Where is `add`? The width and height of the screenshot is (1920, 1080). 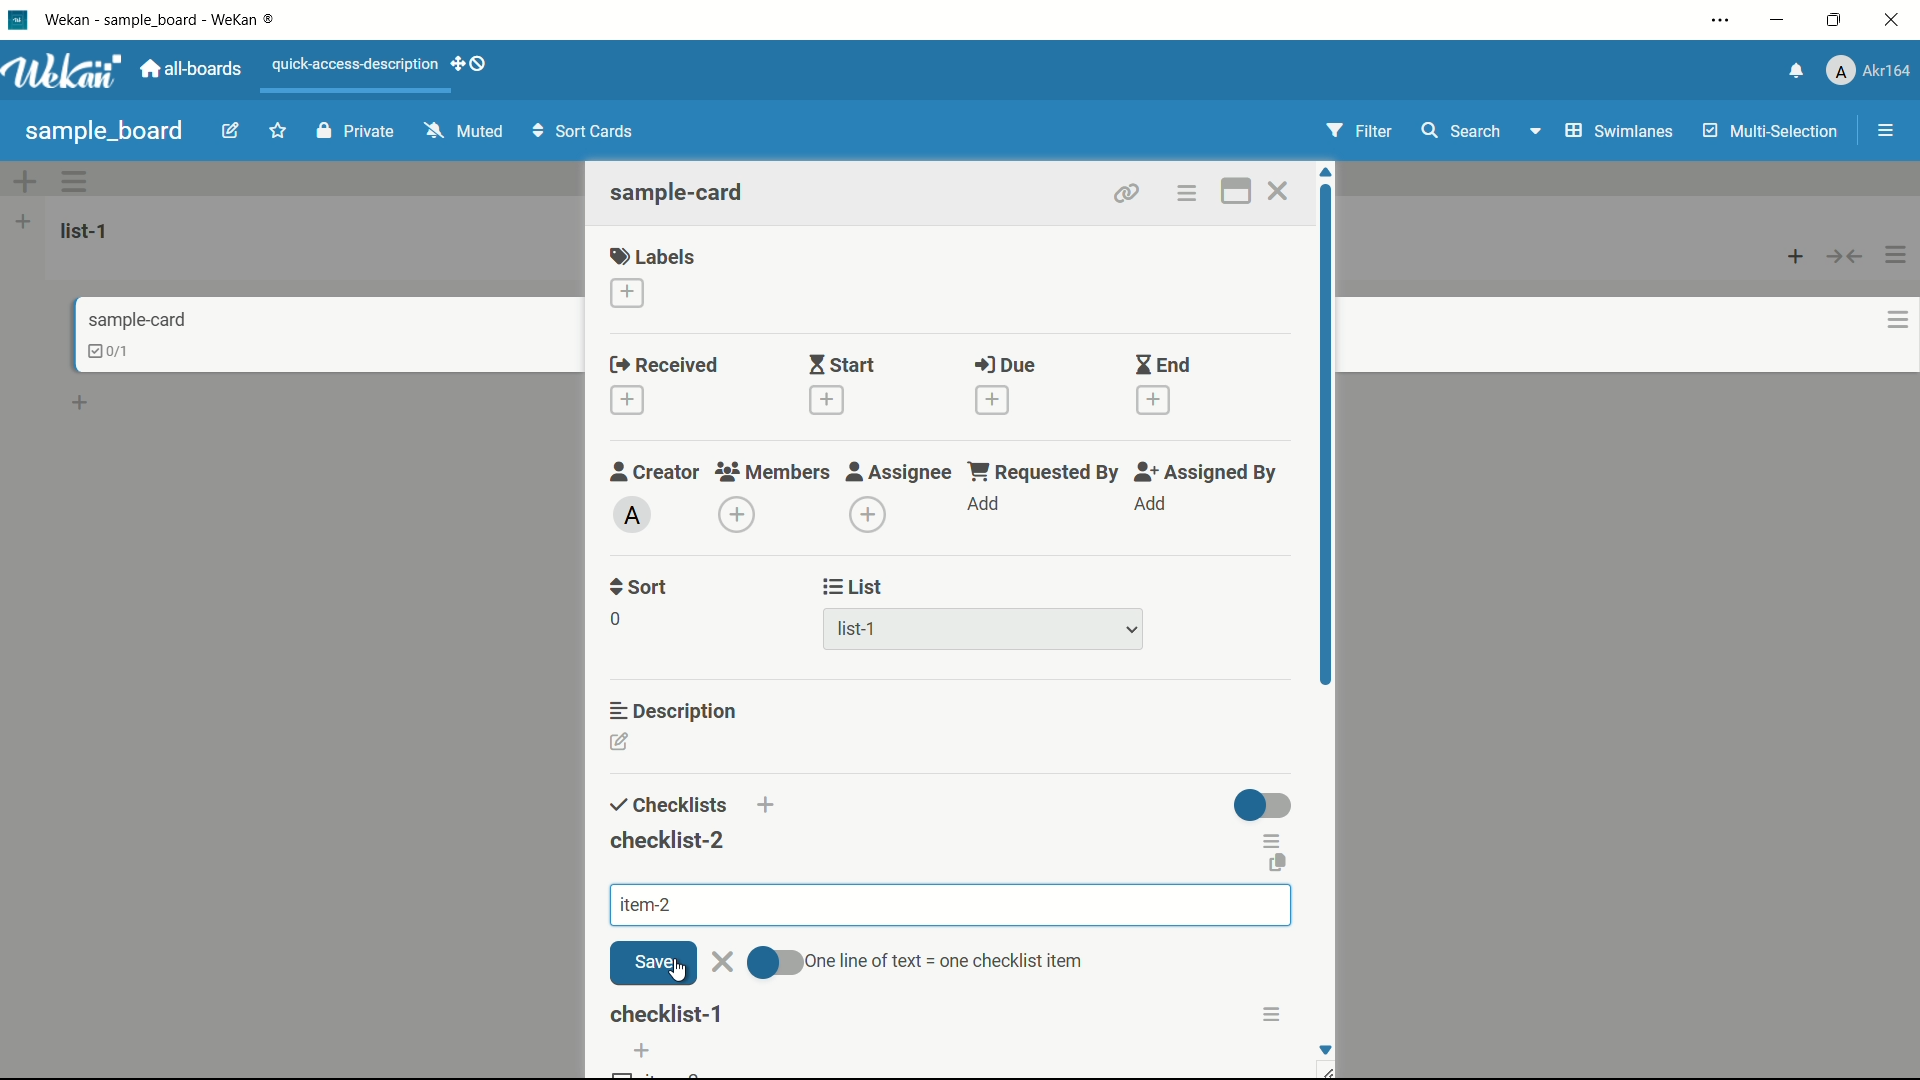 add is located at coordinates (1149, 504).